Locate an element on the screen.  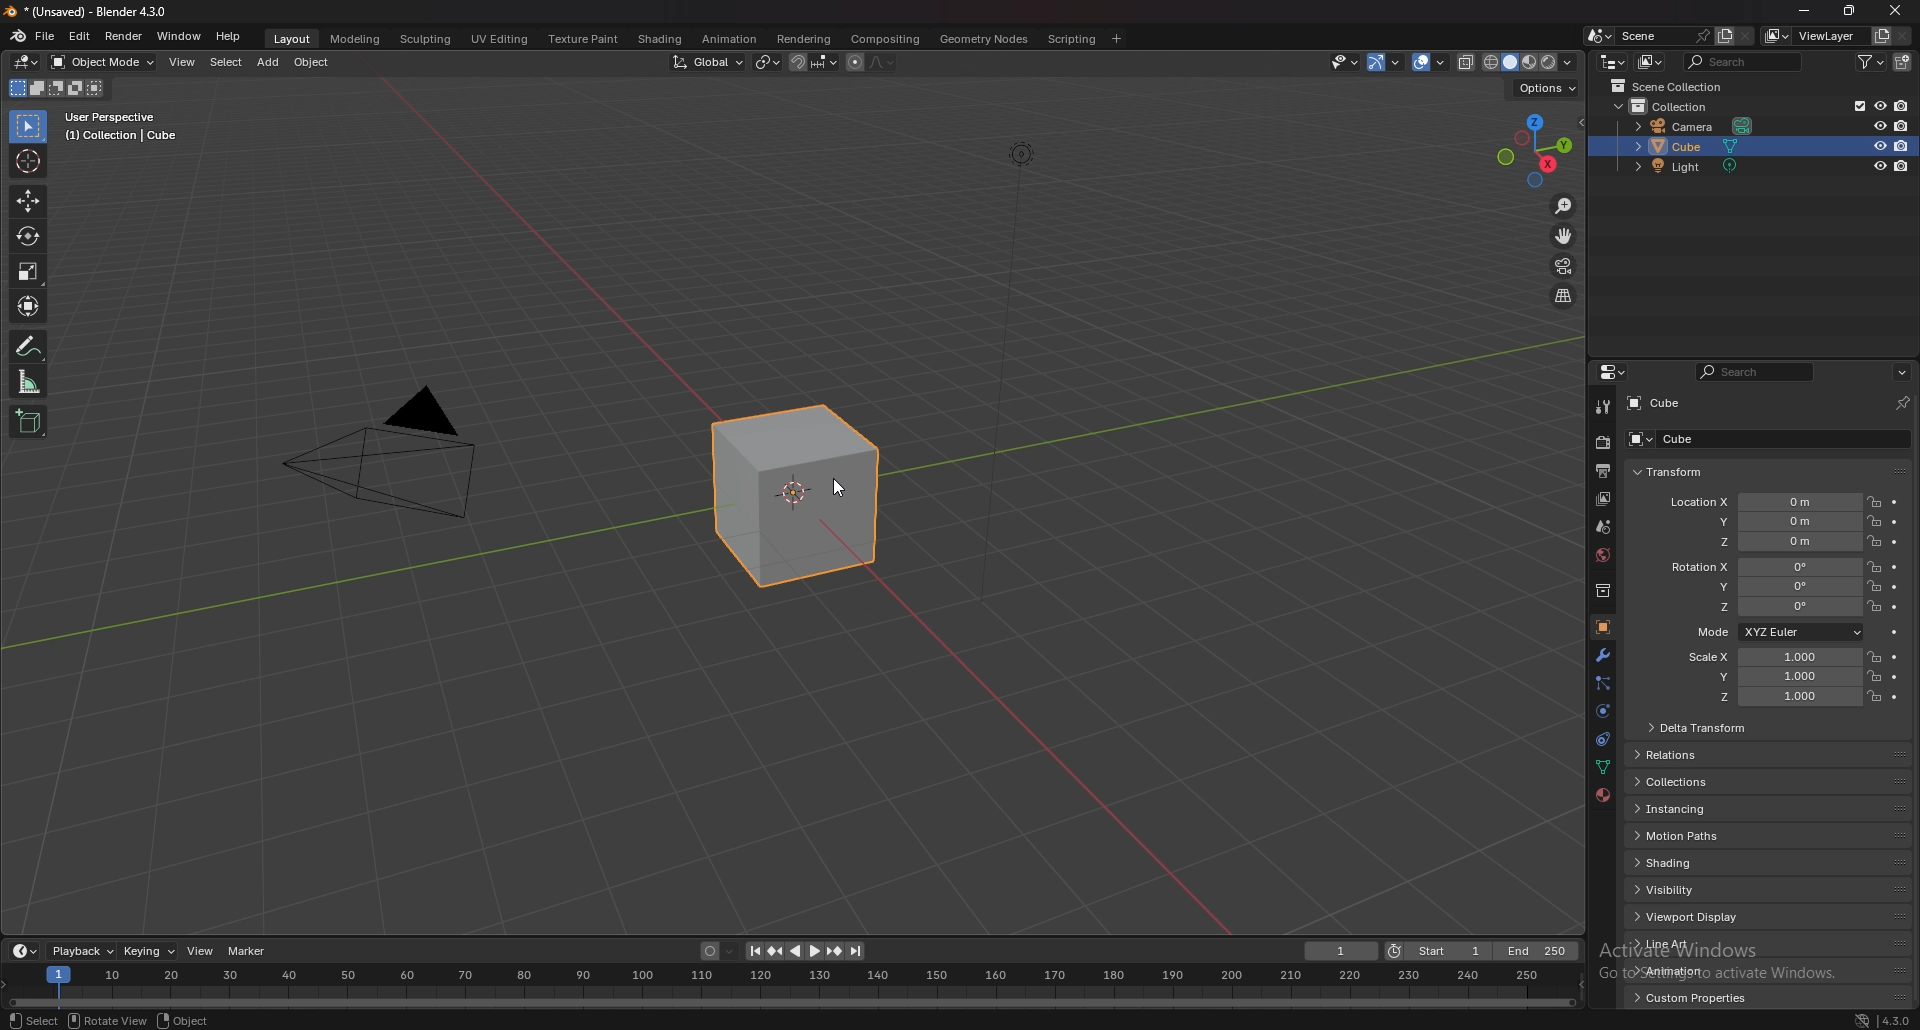
world is located at coordinates (1600, 555).